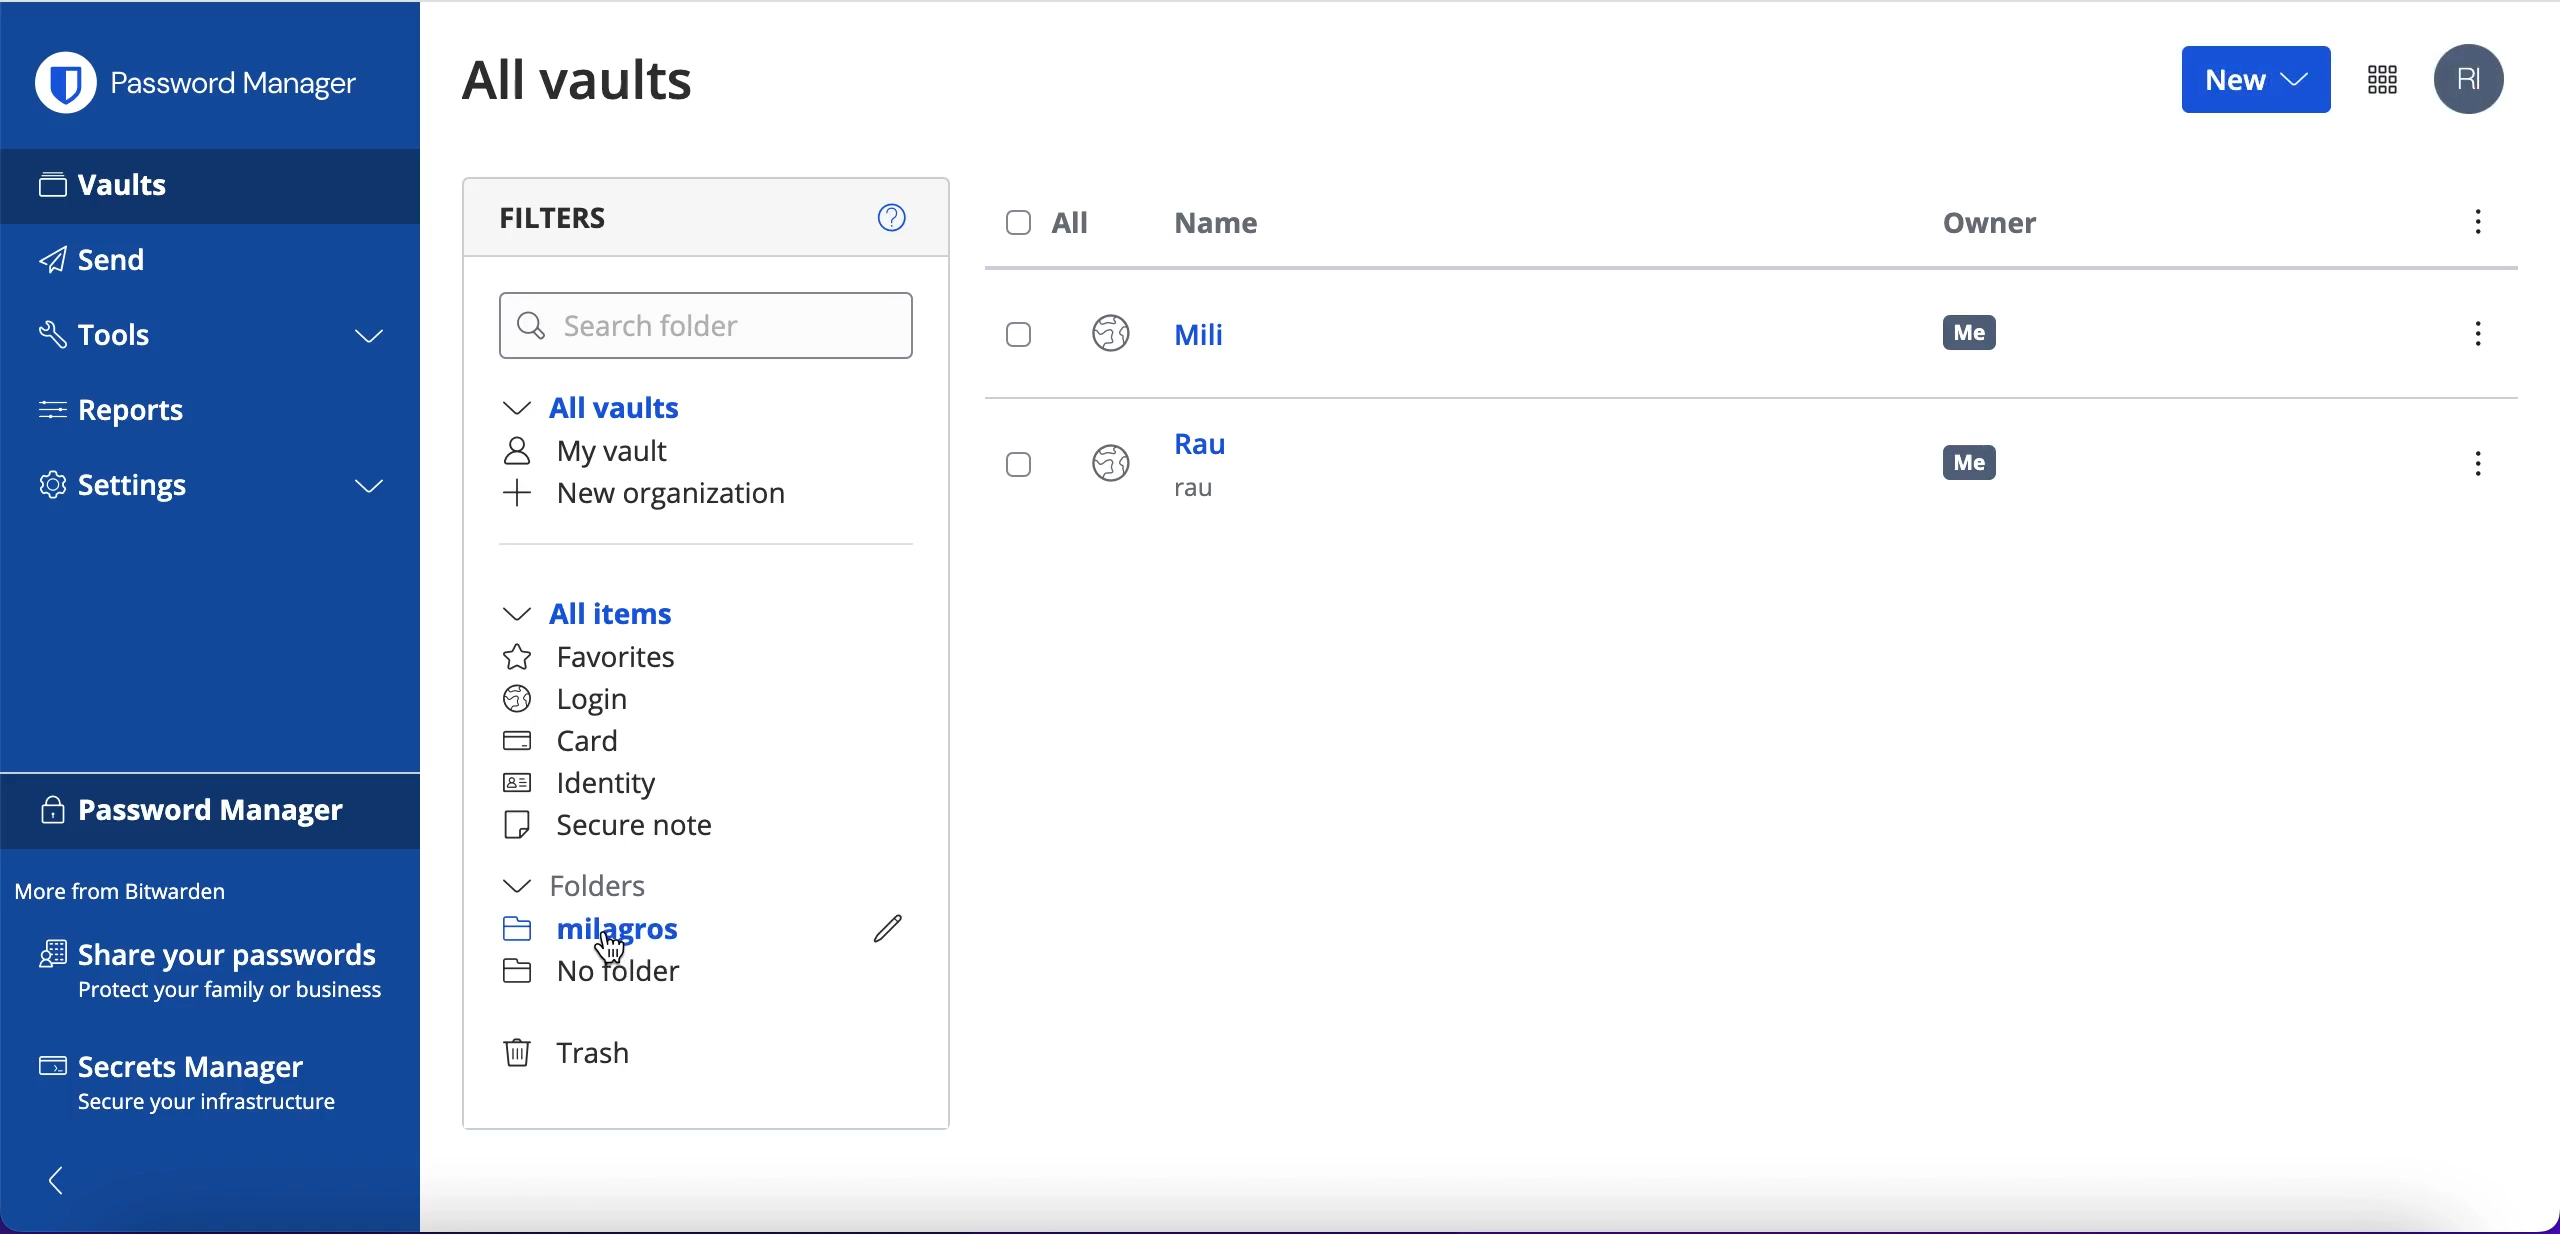 The width and height of the screenshot is (2560, 1234). I want to click on owner, so click(1984, 222).